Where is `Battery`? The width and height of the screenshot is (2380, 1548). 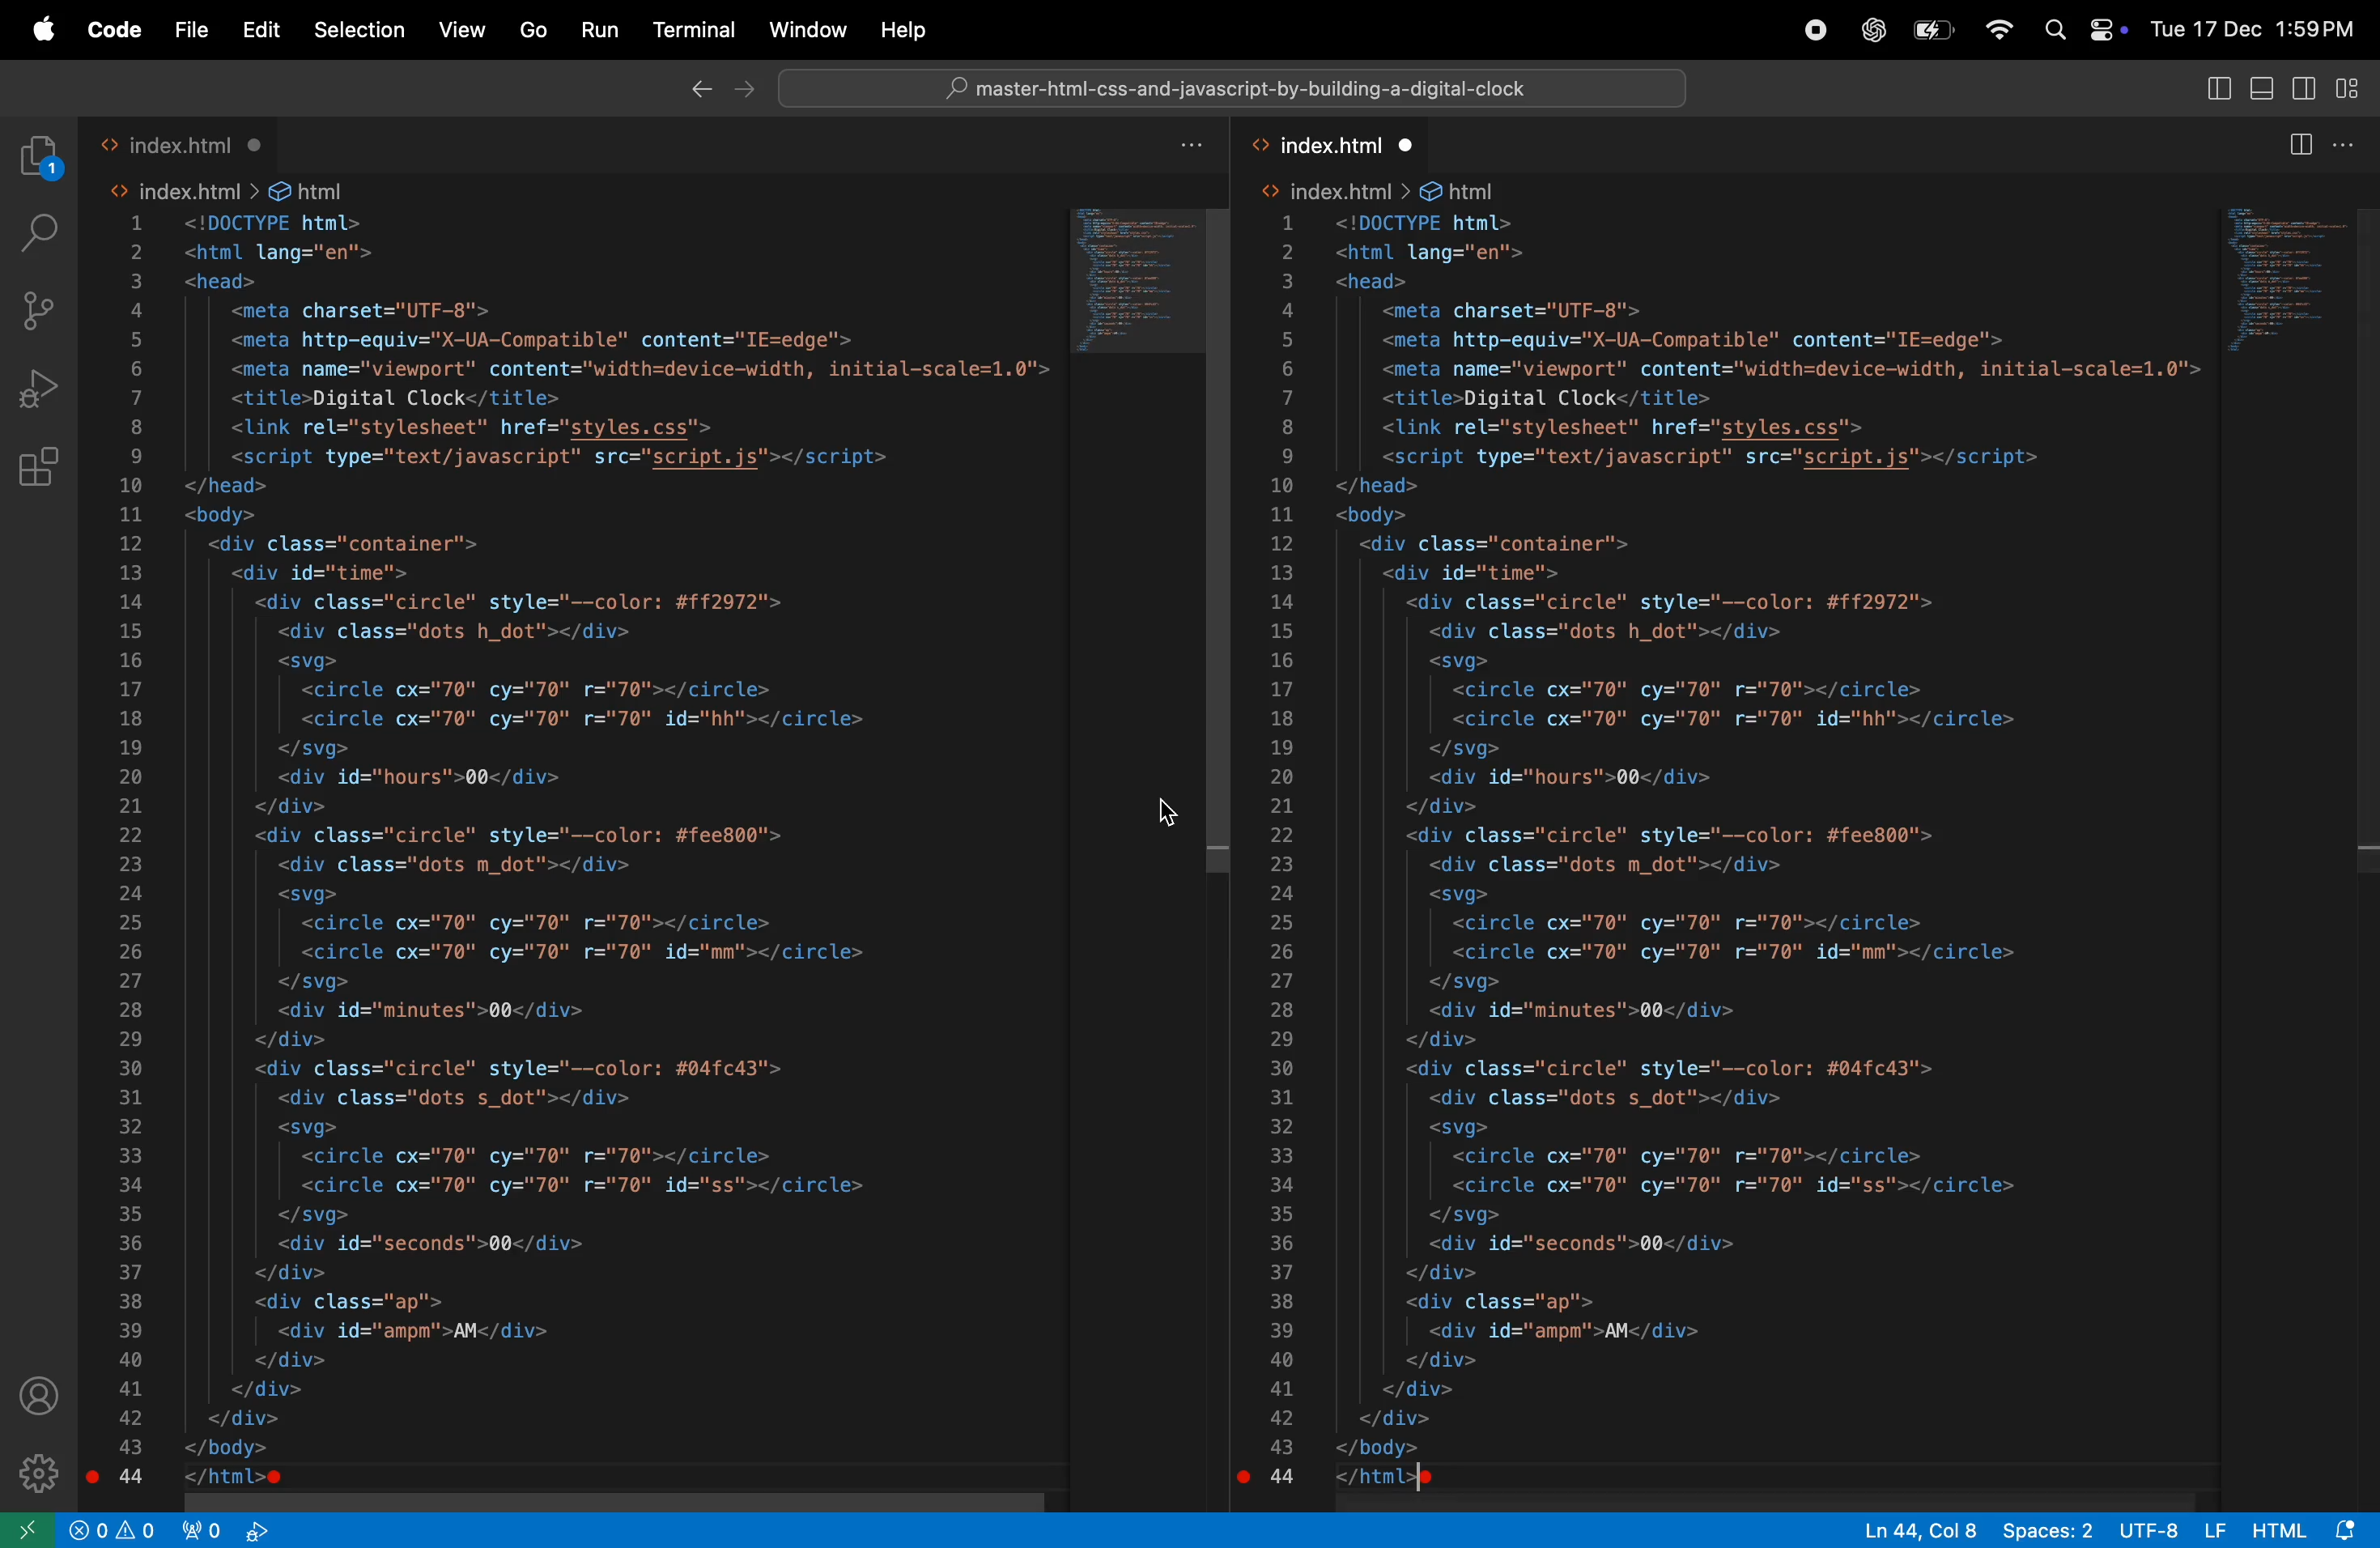
Battery is located at coordinates (1936, 30).